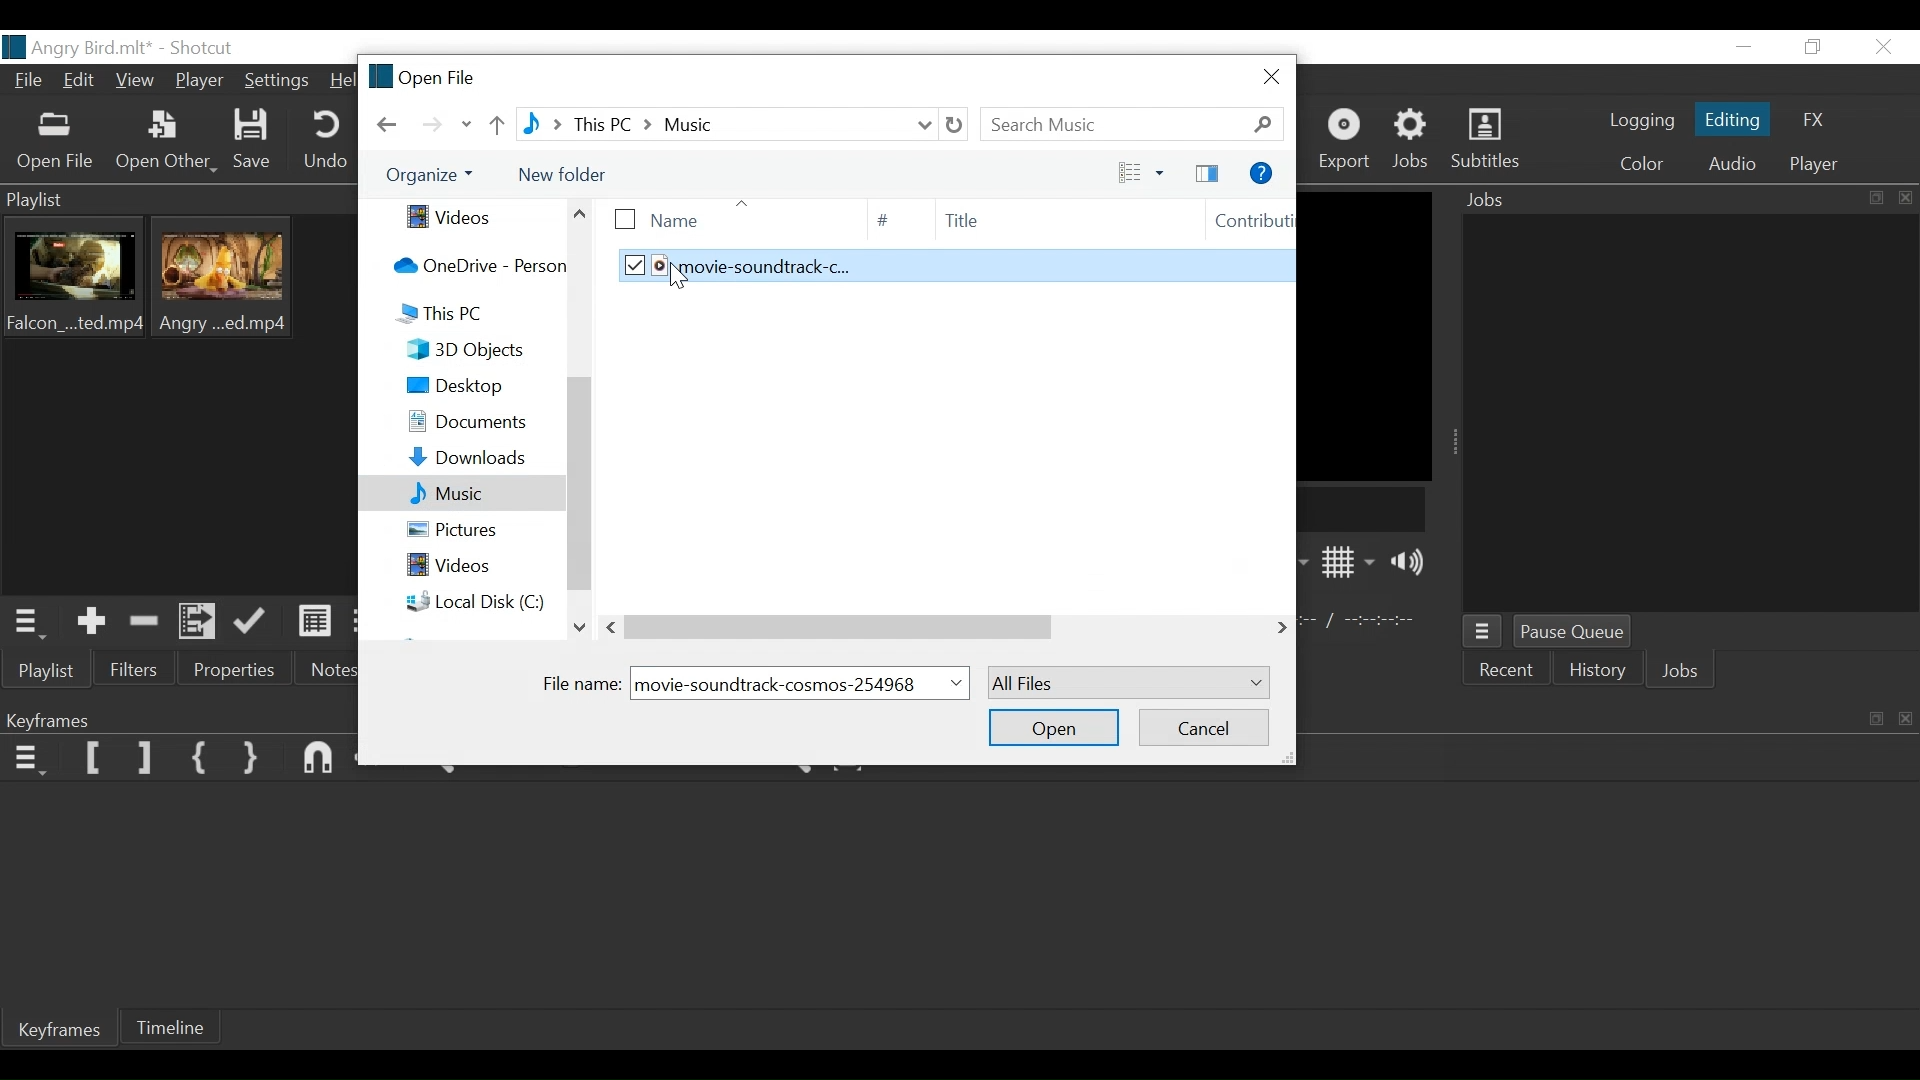 This screenshot has height=1080, width=1920. What do you see at coordinates (1349, 140) in the screenshot?
I see `Export` at bounding box center [1349, 140].